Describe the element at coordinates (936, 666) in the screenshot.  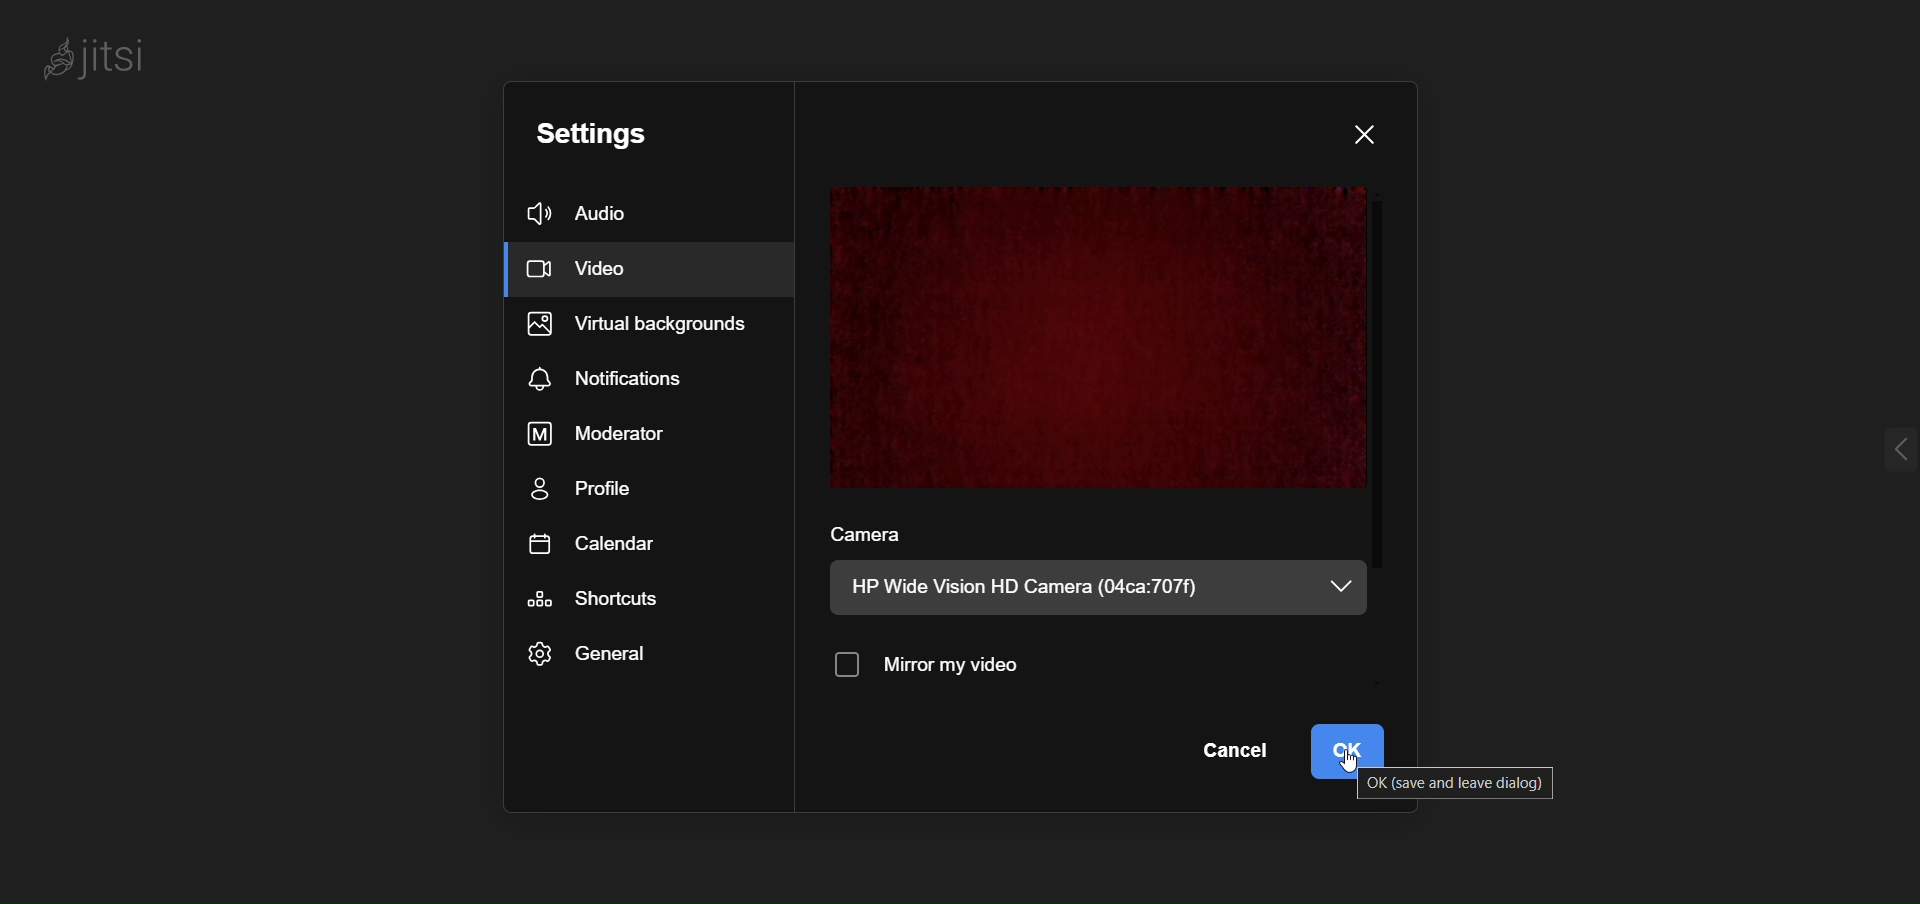
I see `Mirror my video` at that location.